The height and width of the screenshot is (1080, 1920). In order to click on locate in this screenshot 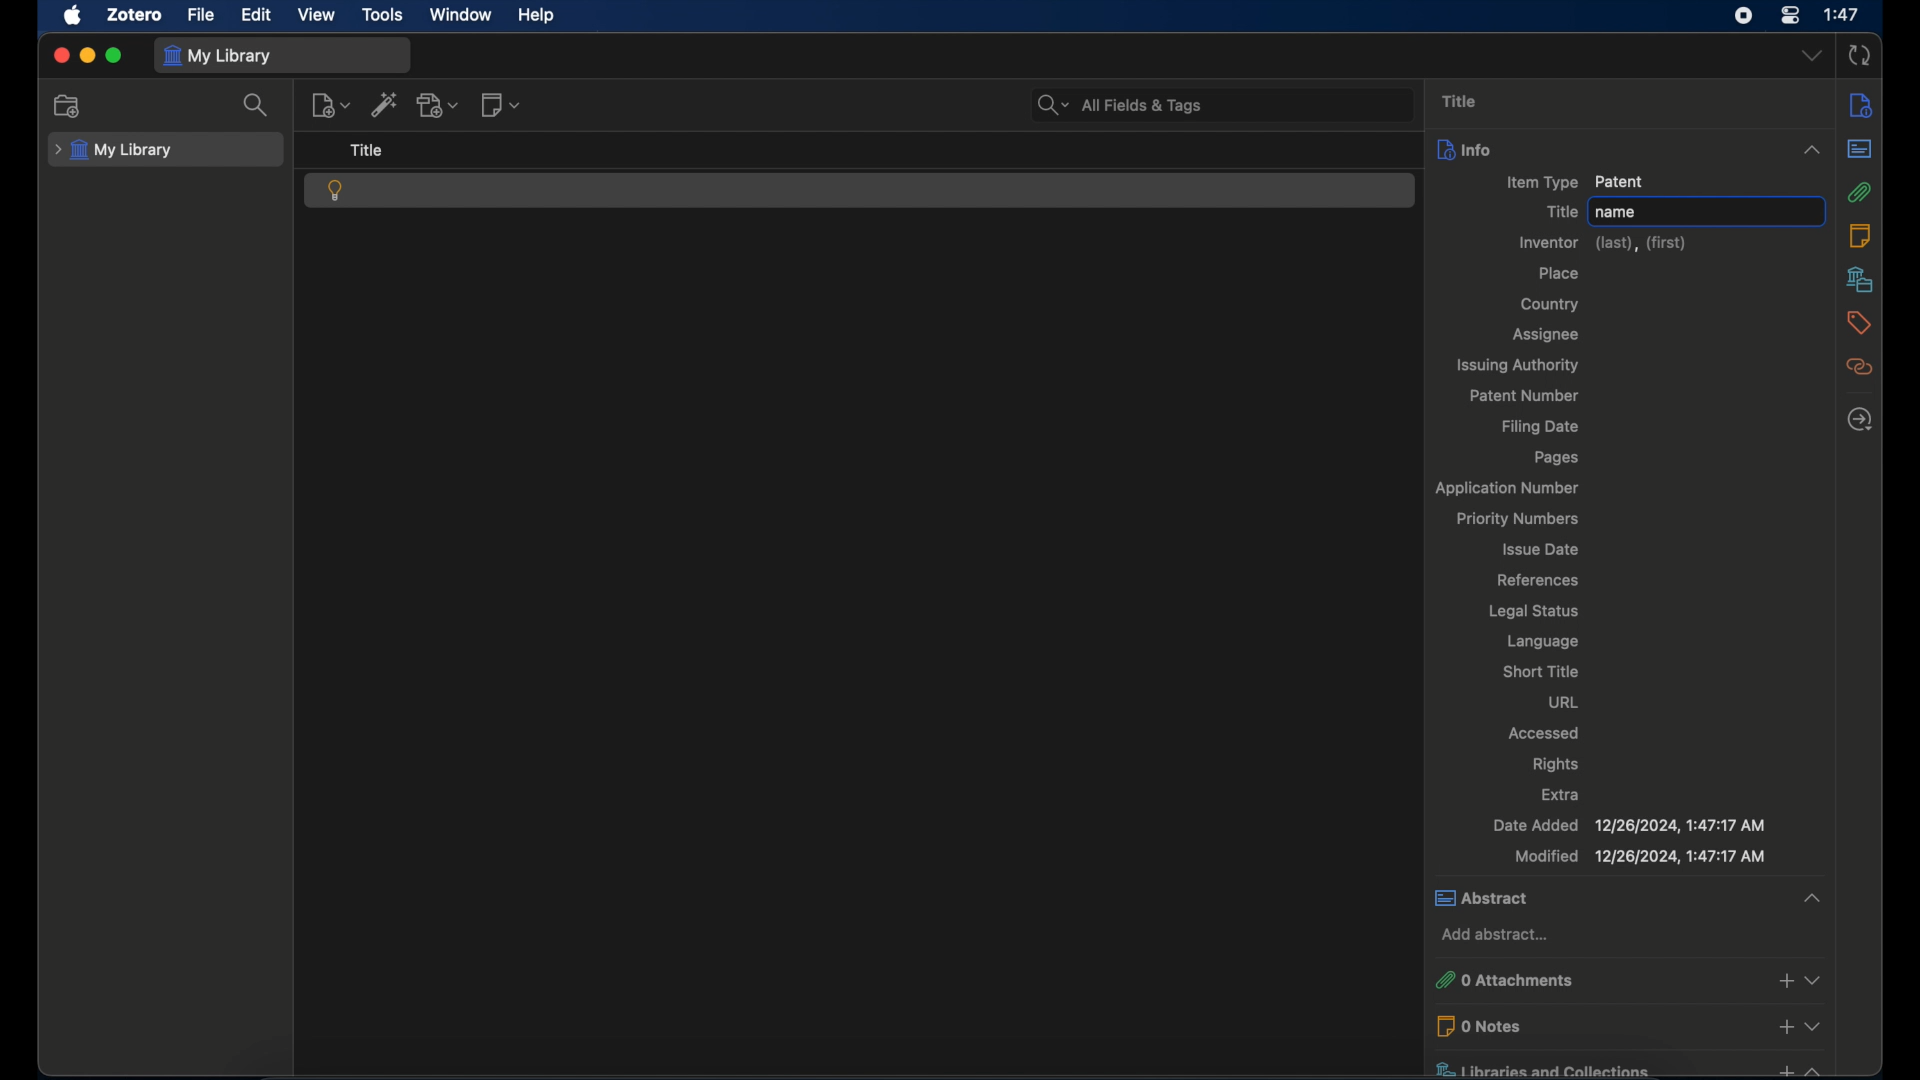, I will do `click(1860, 419)`.